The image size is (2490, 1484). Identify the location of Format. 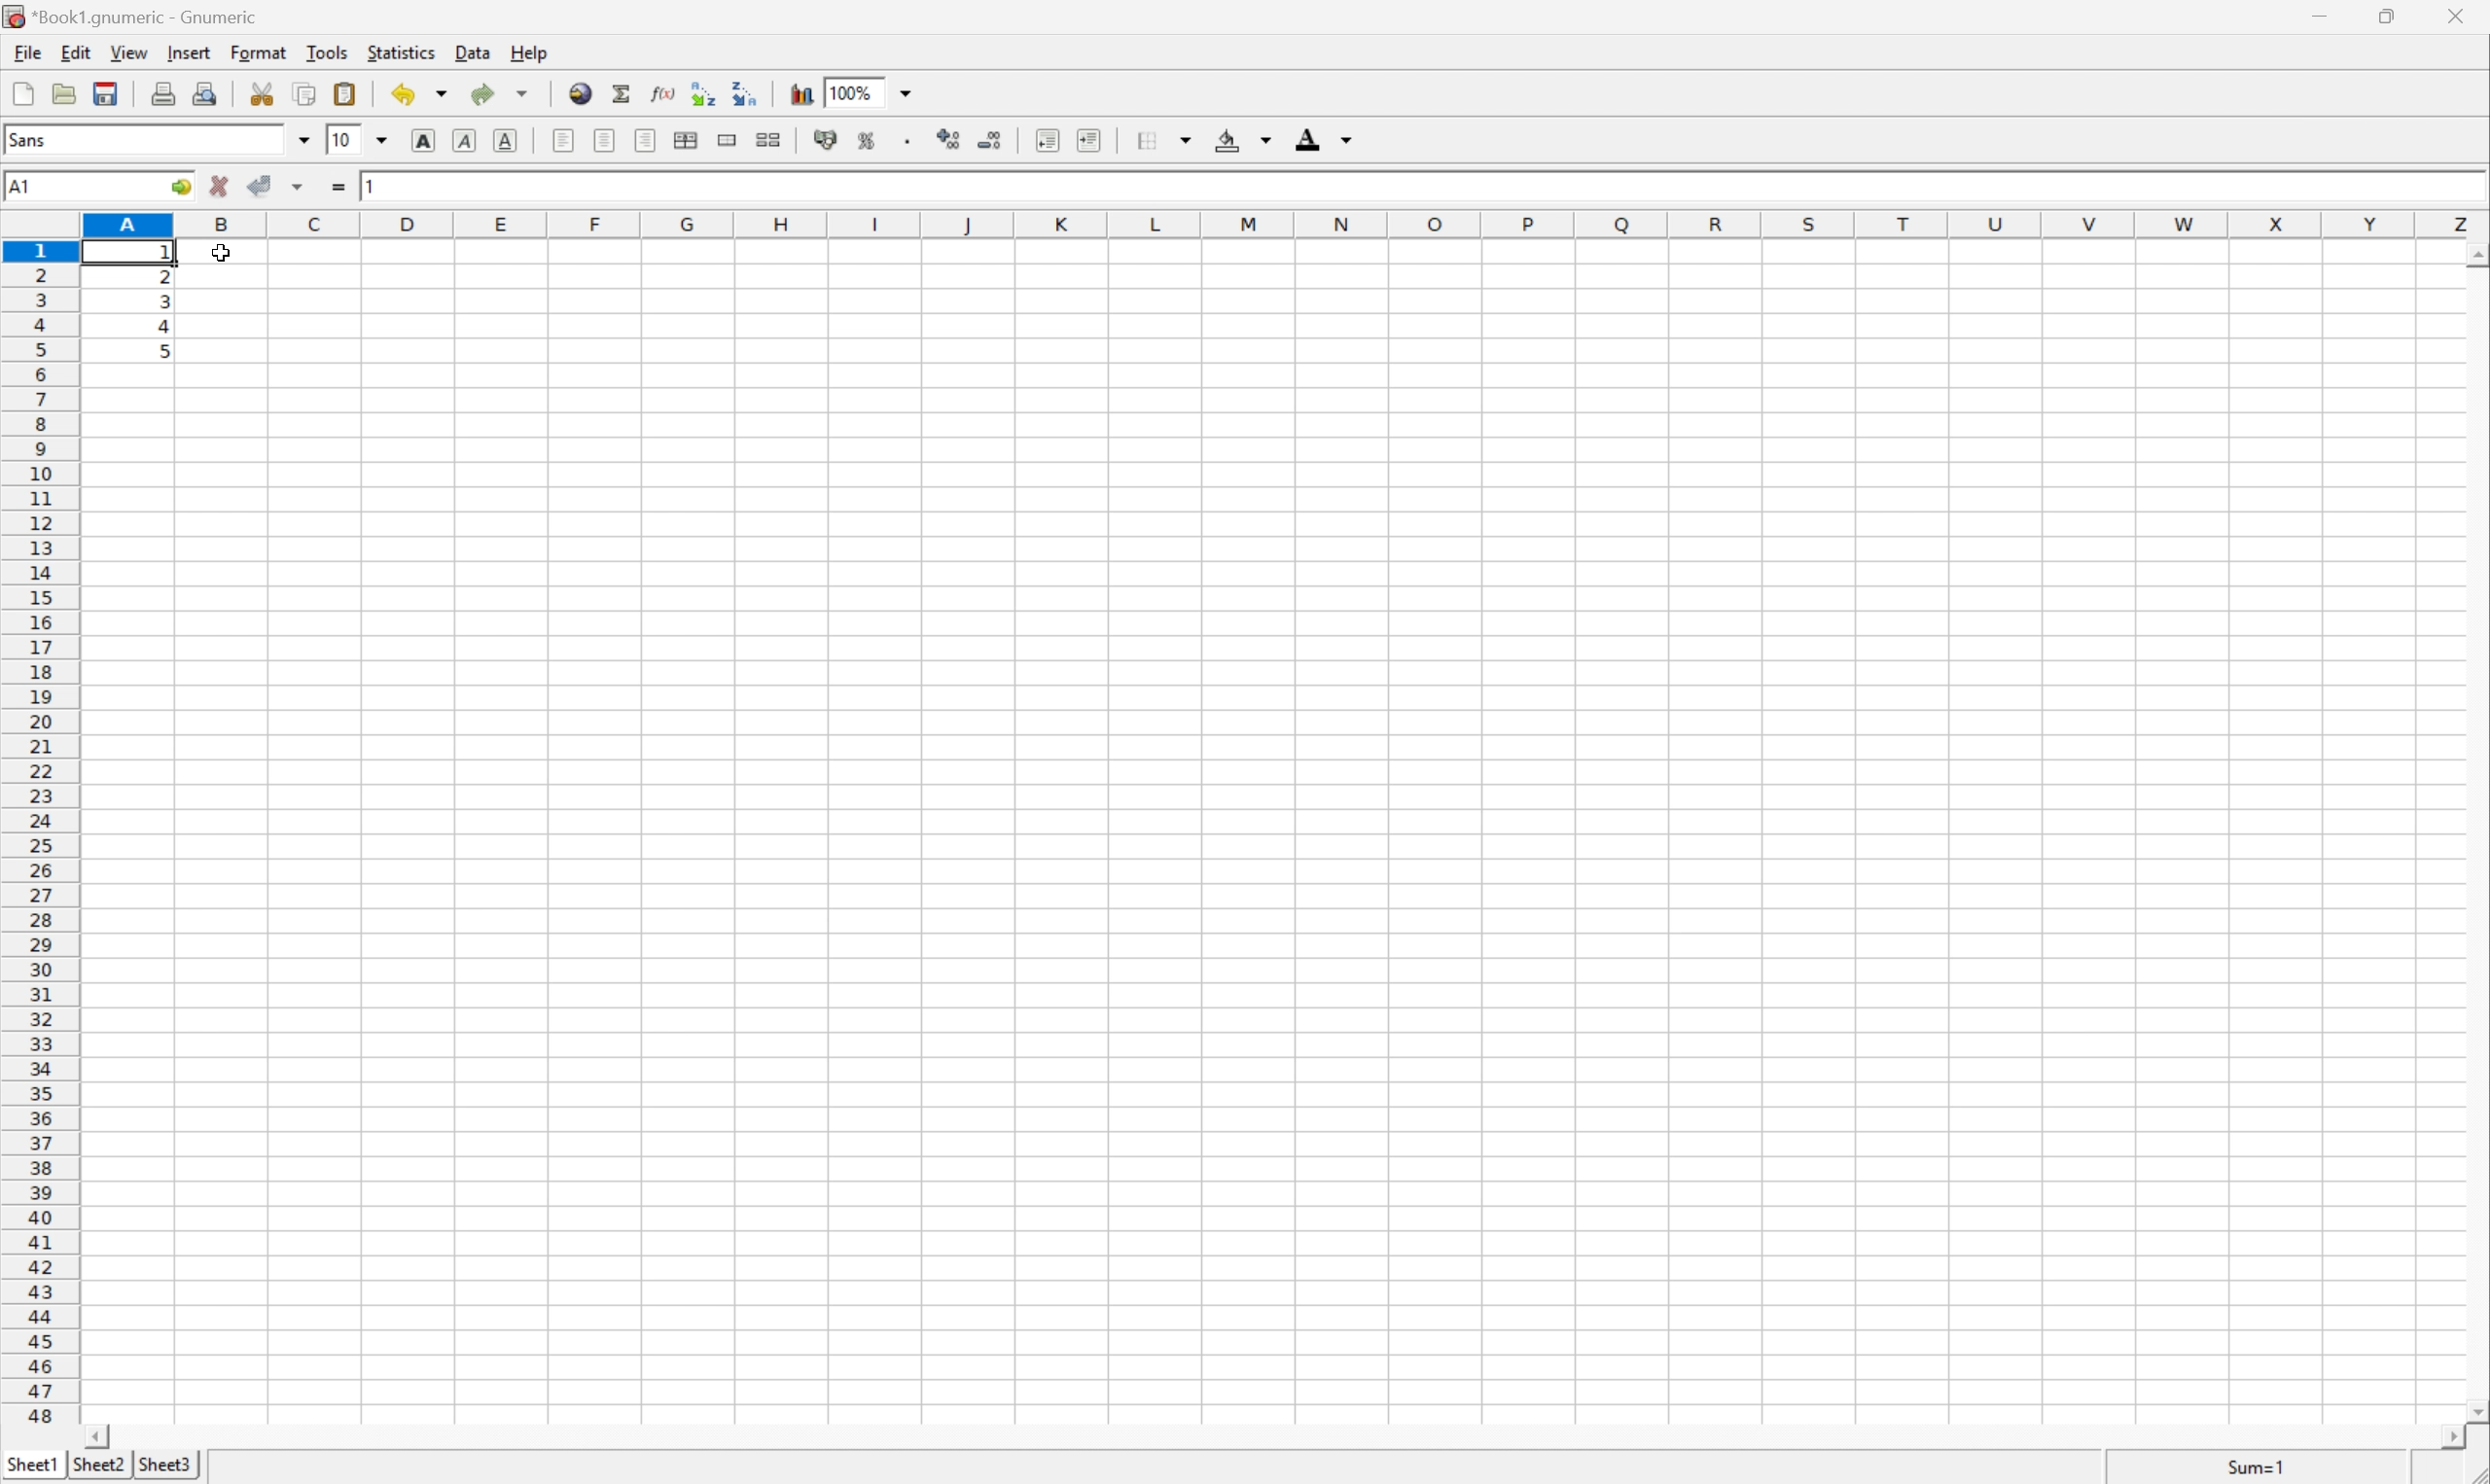
(262, 53).